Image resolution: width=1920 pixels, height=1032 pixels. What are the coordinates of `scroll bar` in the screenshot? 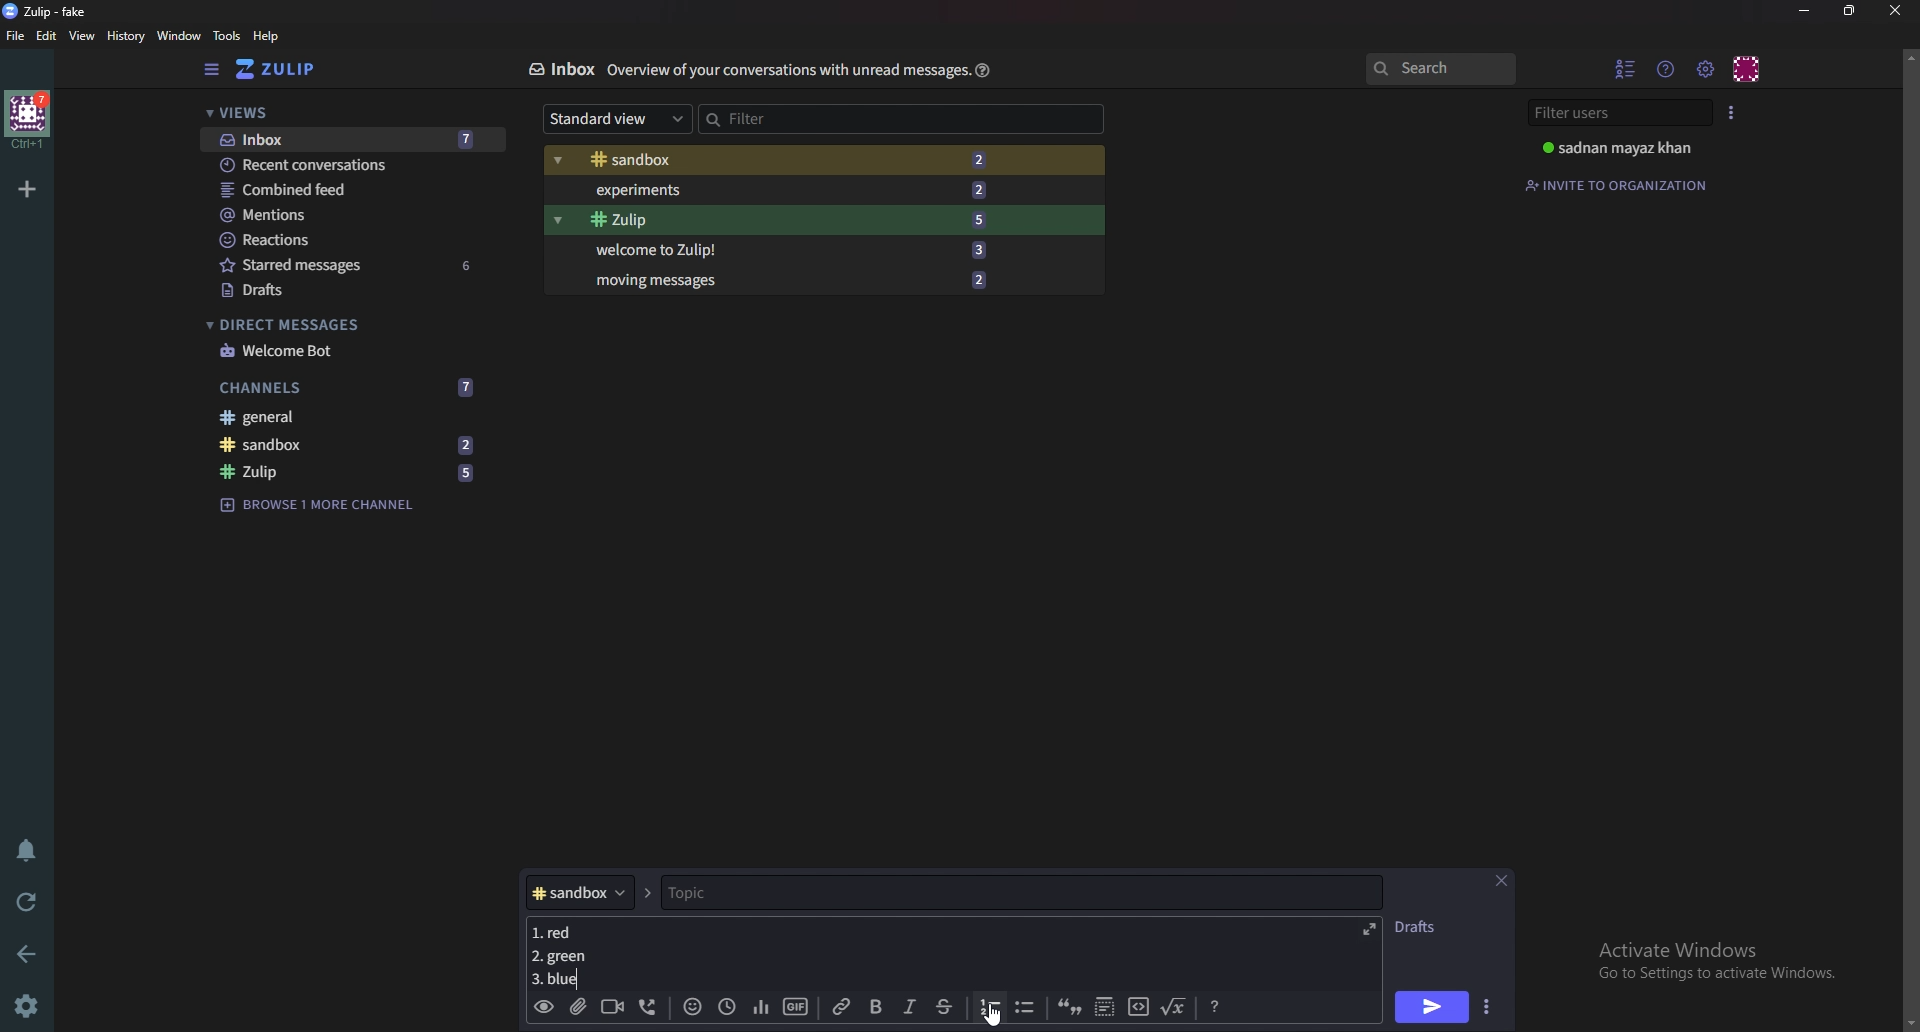 It's located at (1910, 537).